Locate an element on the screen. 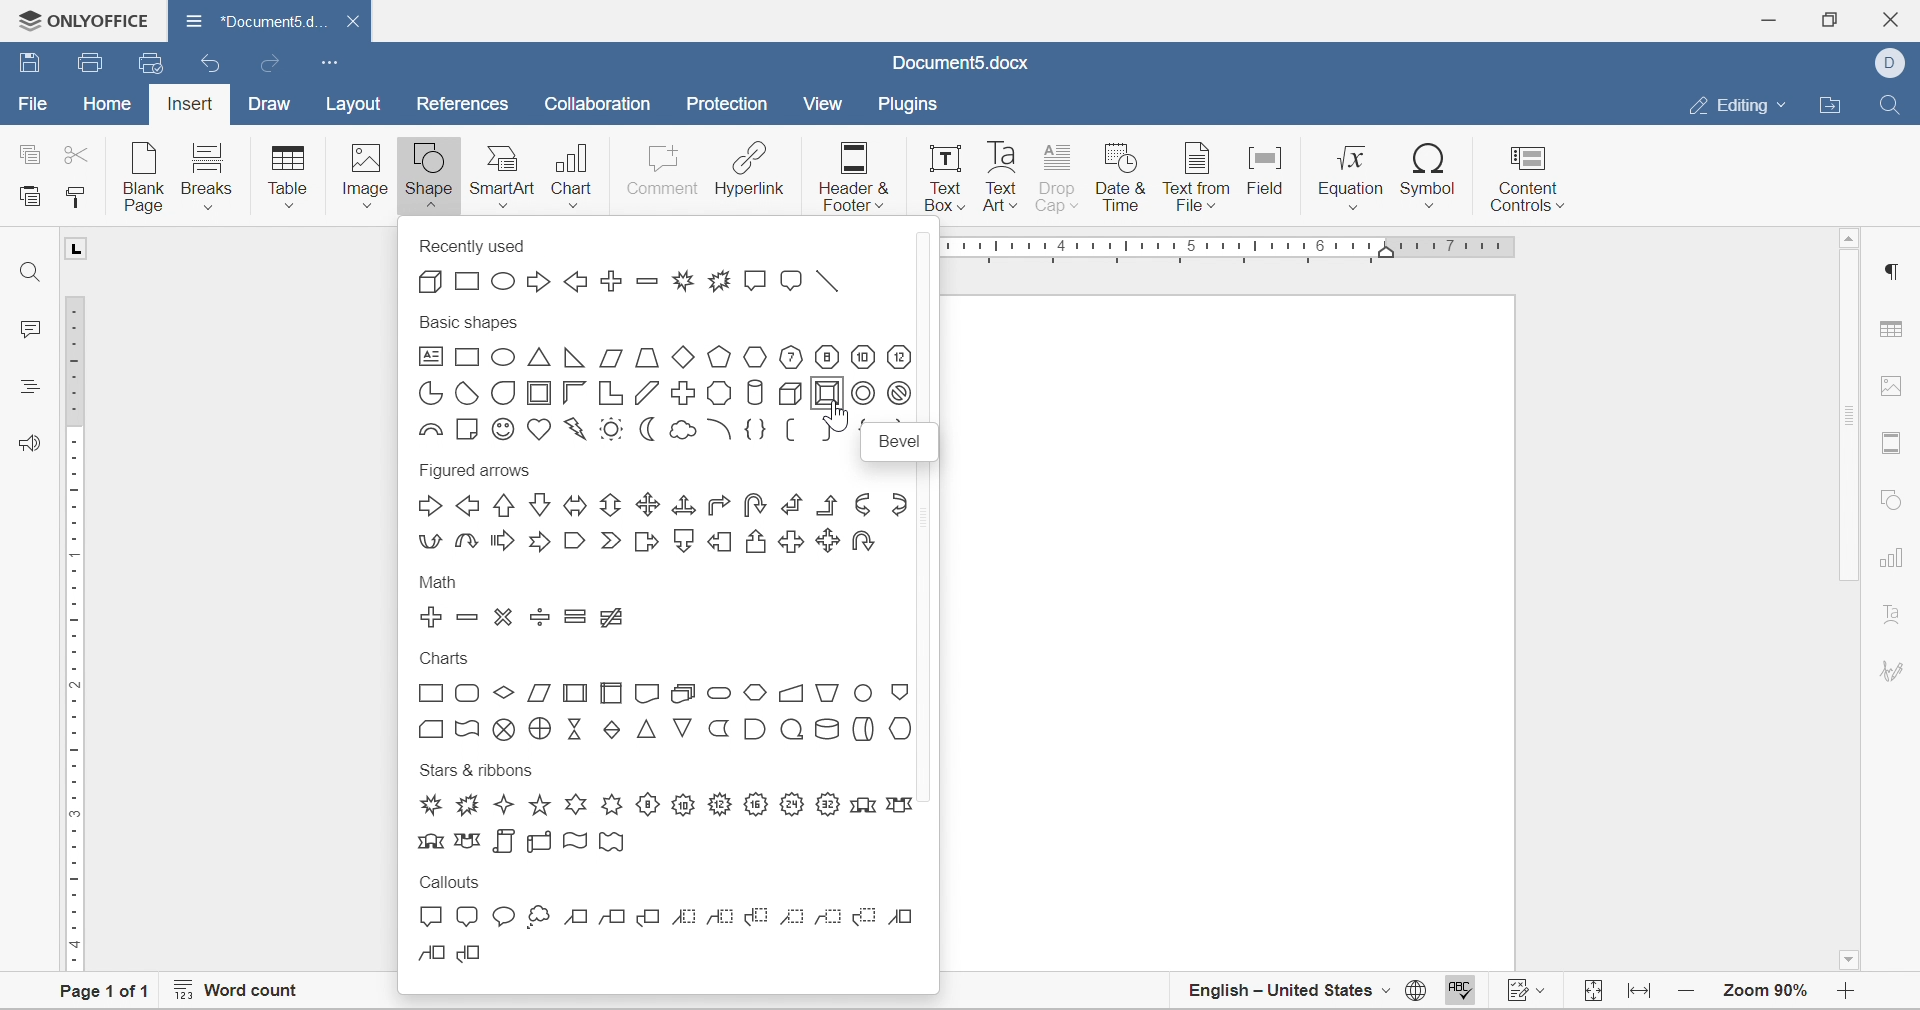  breaks is located at coordinates (211, 172).